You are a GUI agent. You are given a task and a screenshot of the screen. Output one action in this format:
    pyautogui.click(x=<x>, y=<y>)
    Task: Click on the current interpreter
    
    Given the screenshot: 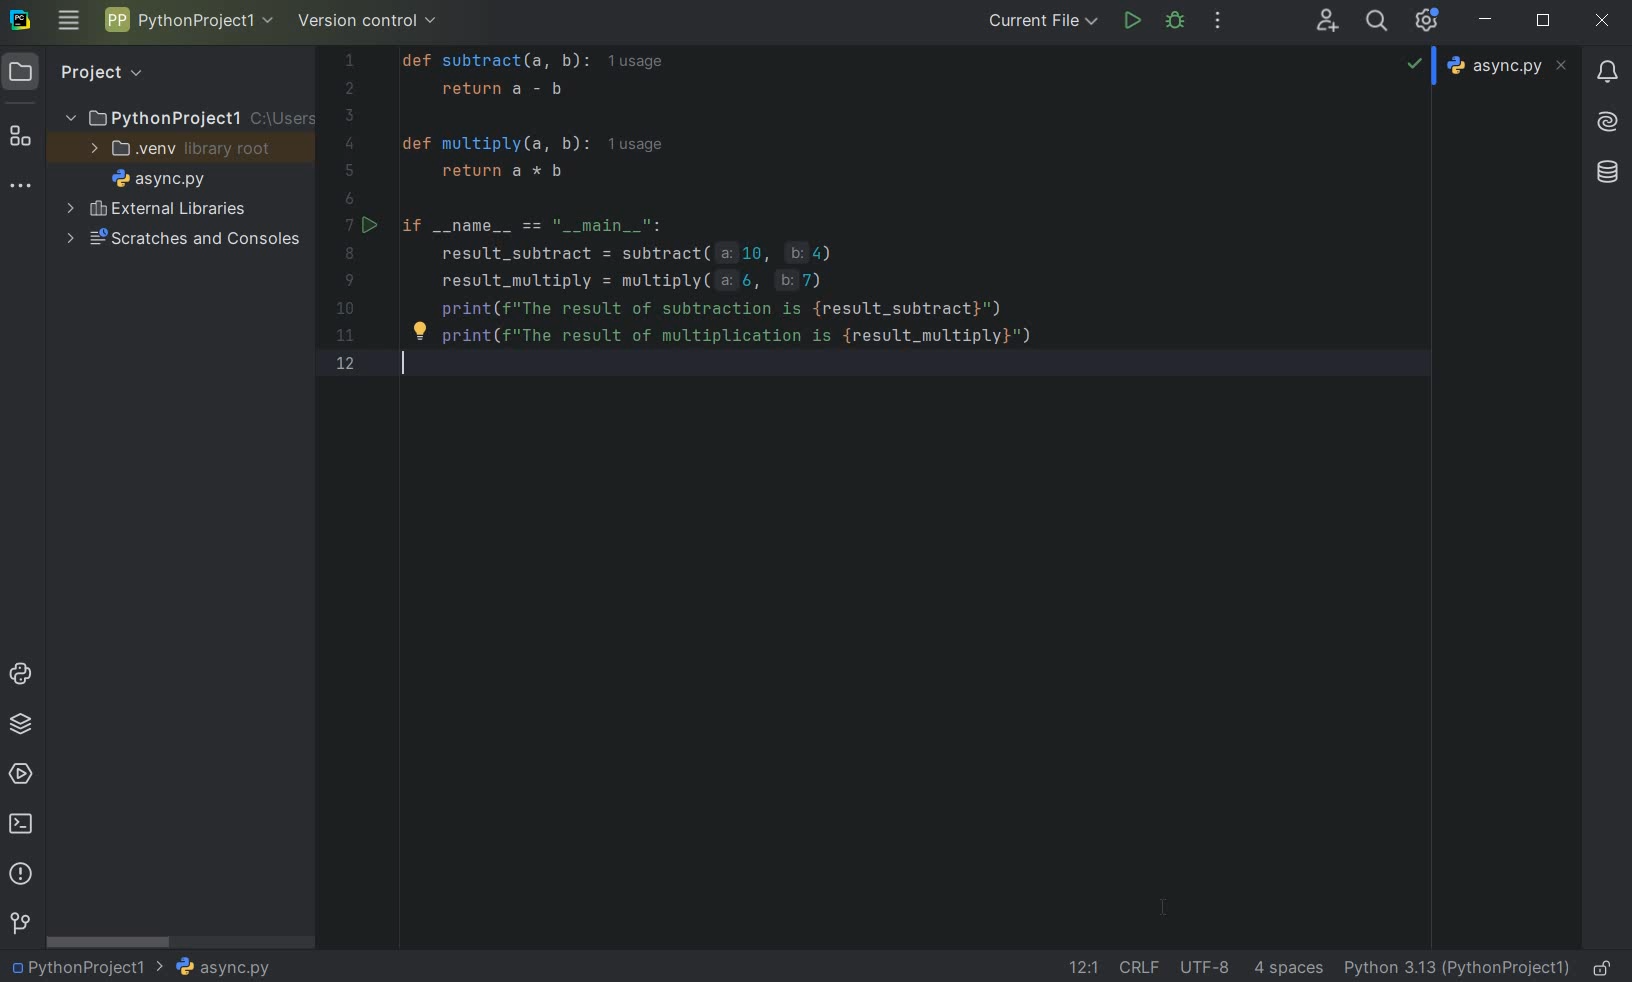 What is the action you would take?
    pyautogui.click(x=1458, y=967)
    